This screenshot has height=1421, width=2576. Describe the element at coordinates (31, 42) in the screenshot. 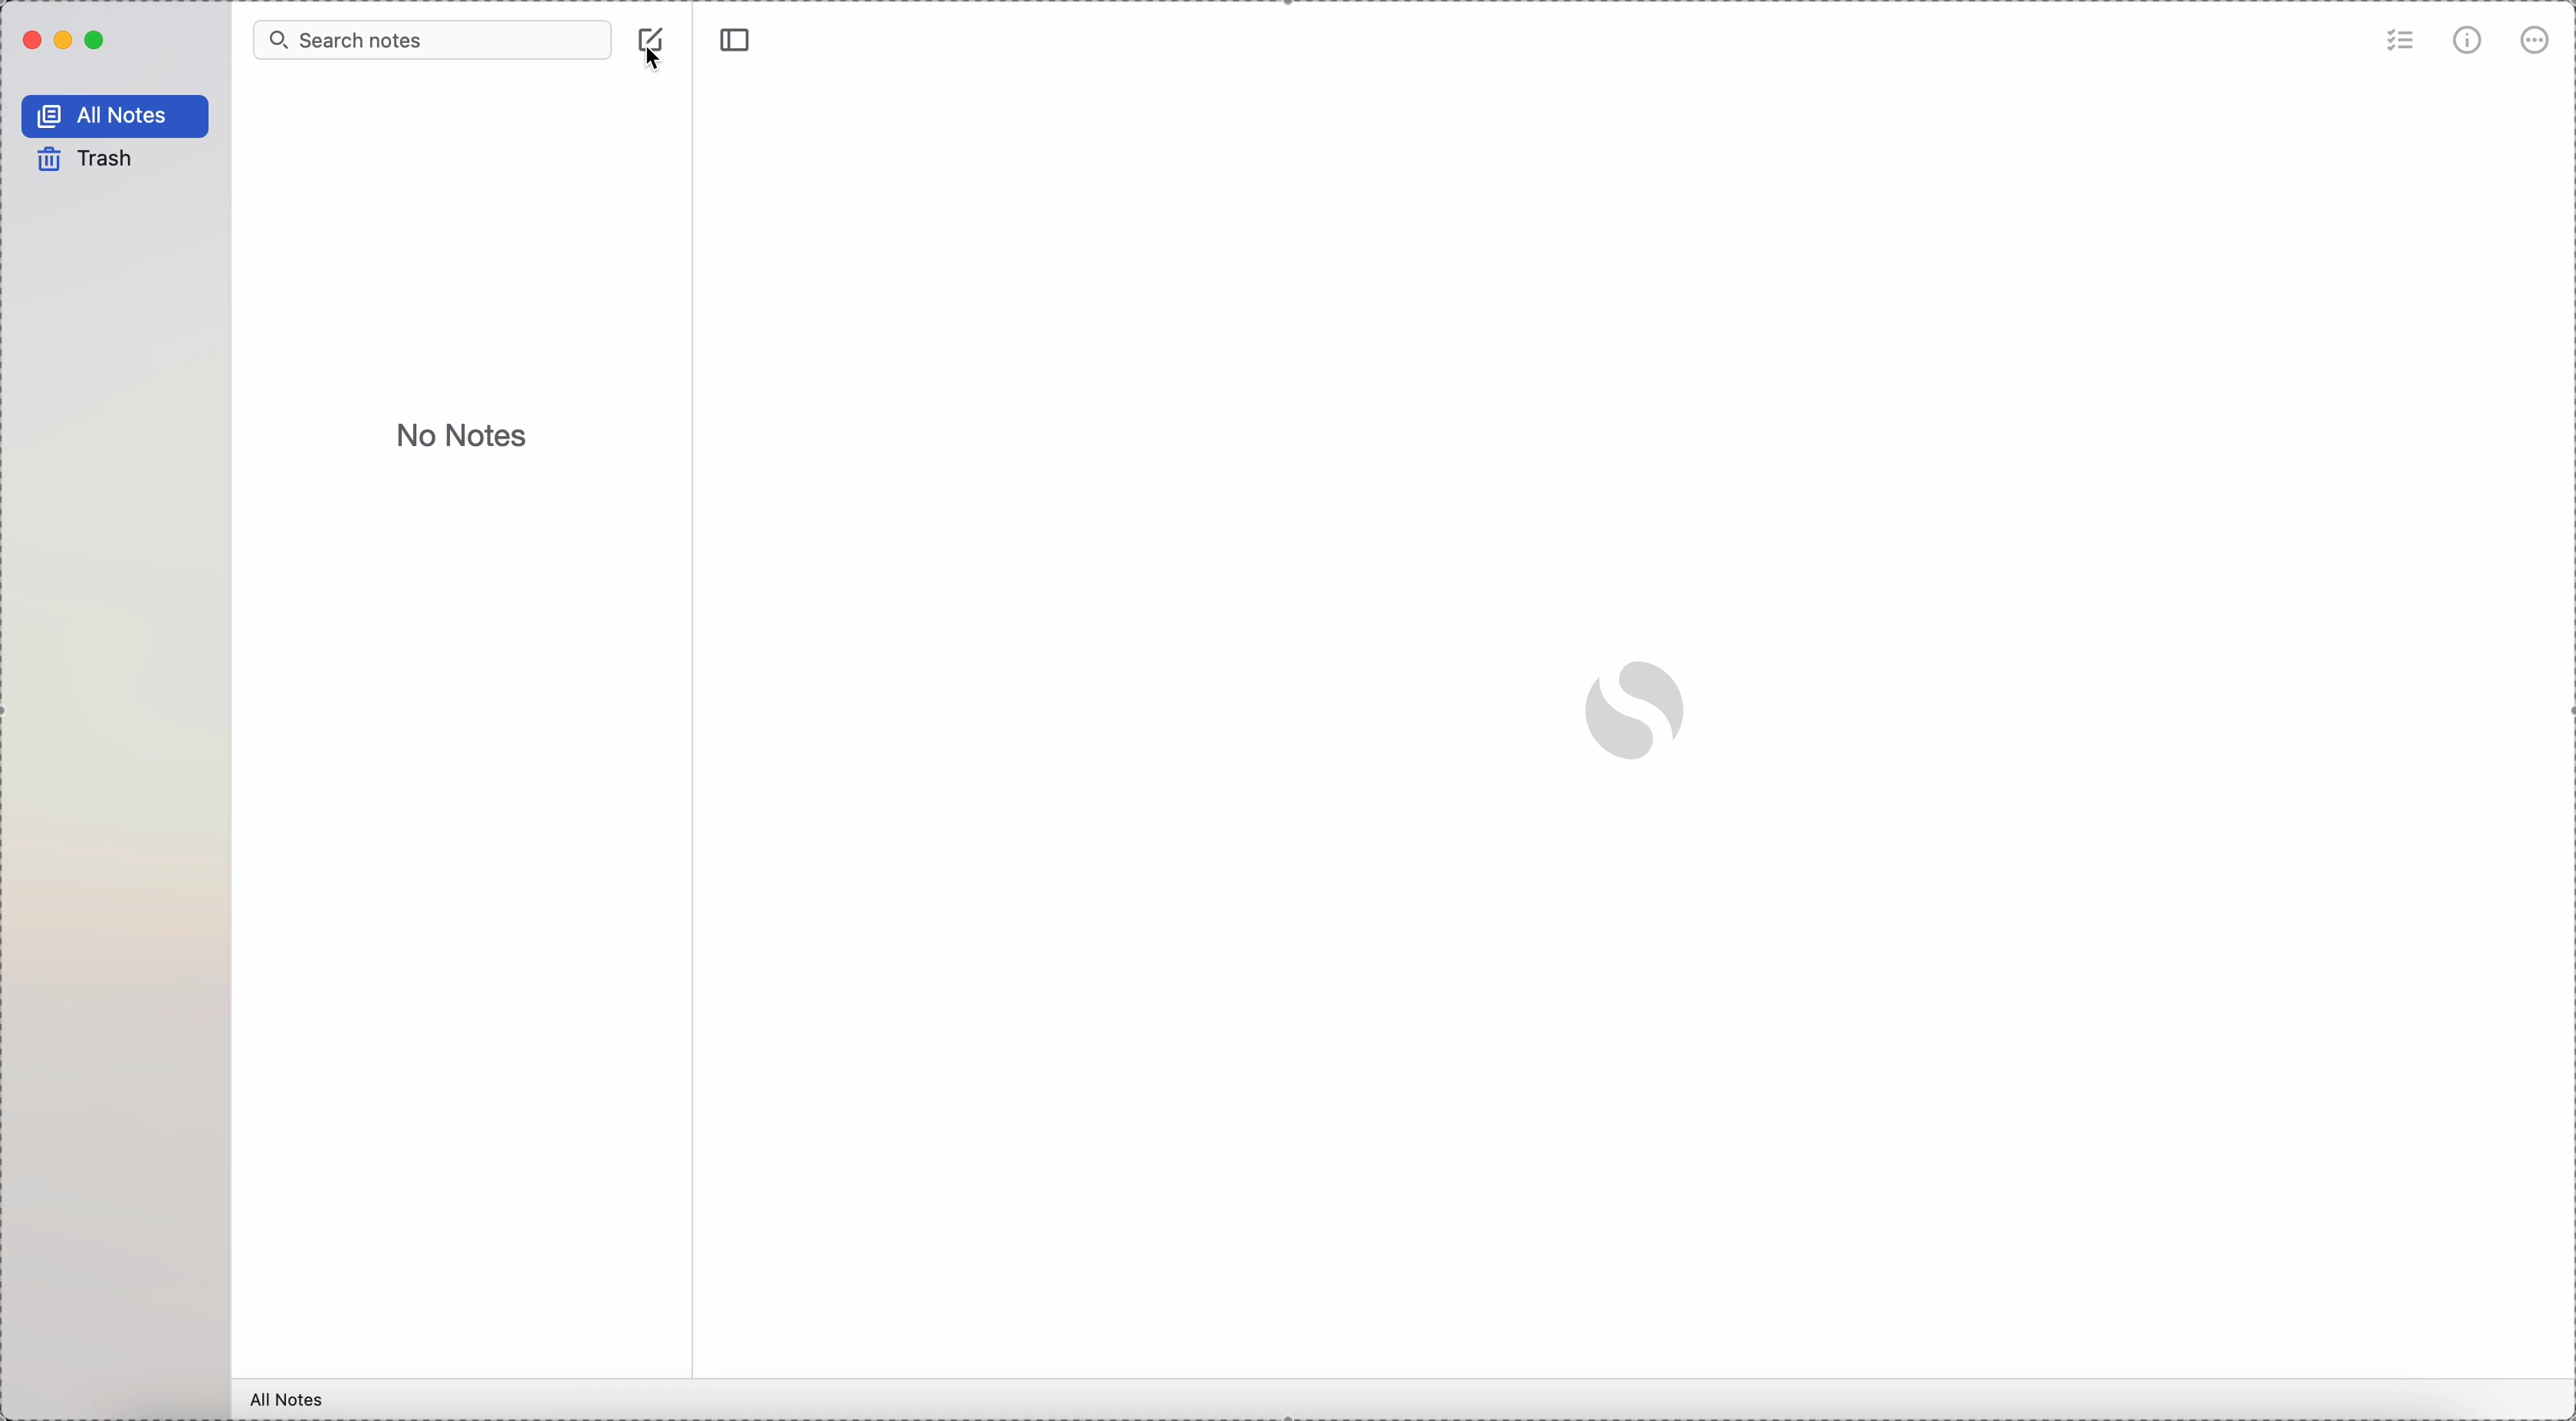

I see `close Simplenote` at that location.